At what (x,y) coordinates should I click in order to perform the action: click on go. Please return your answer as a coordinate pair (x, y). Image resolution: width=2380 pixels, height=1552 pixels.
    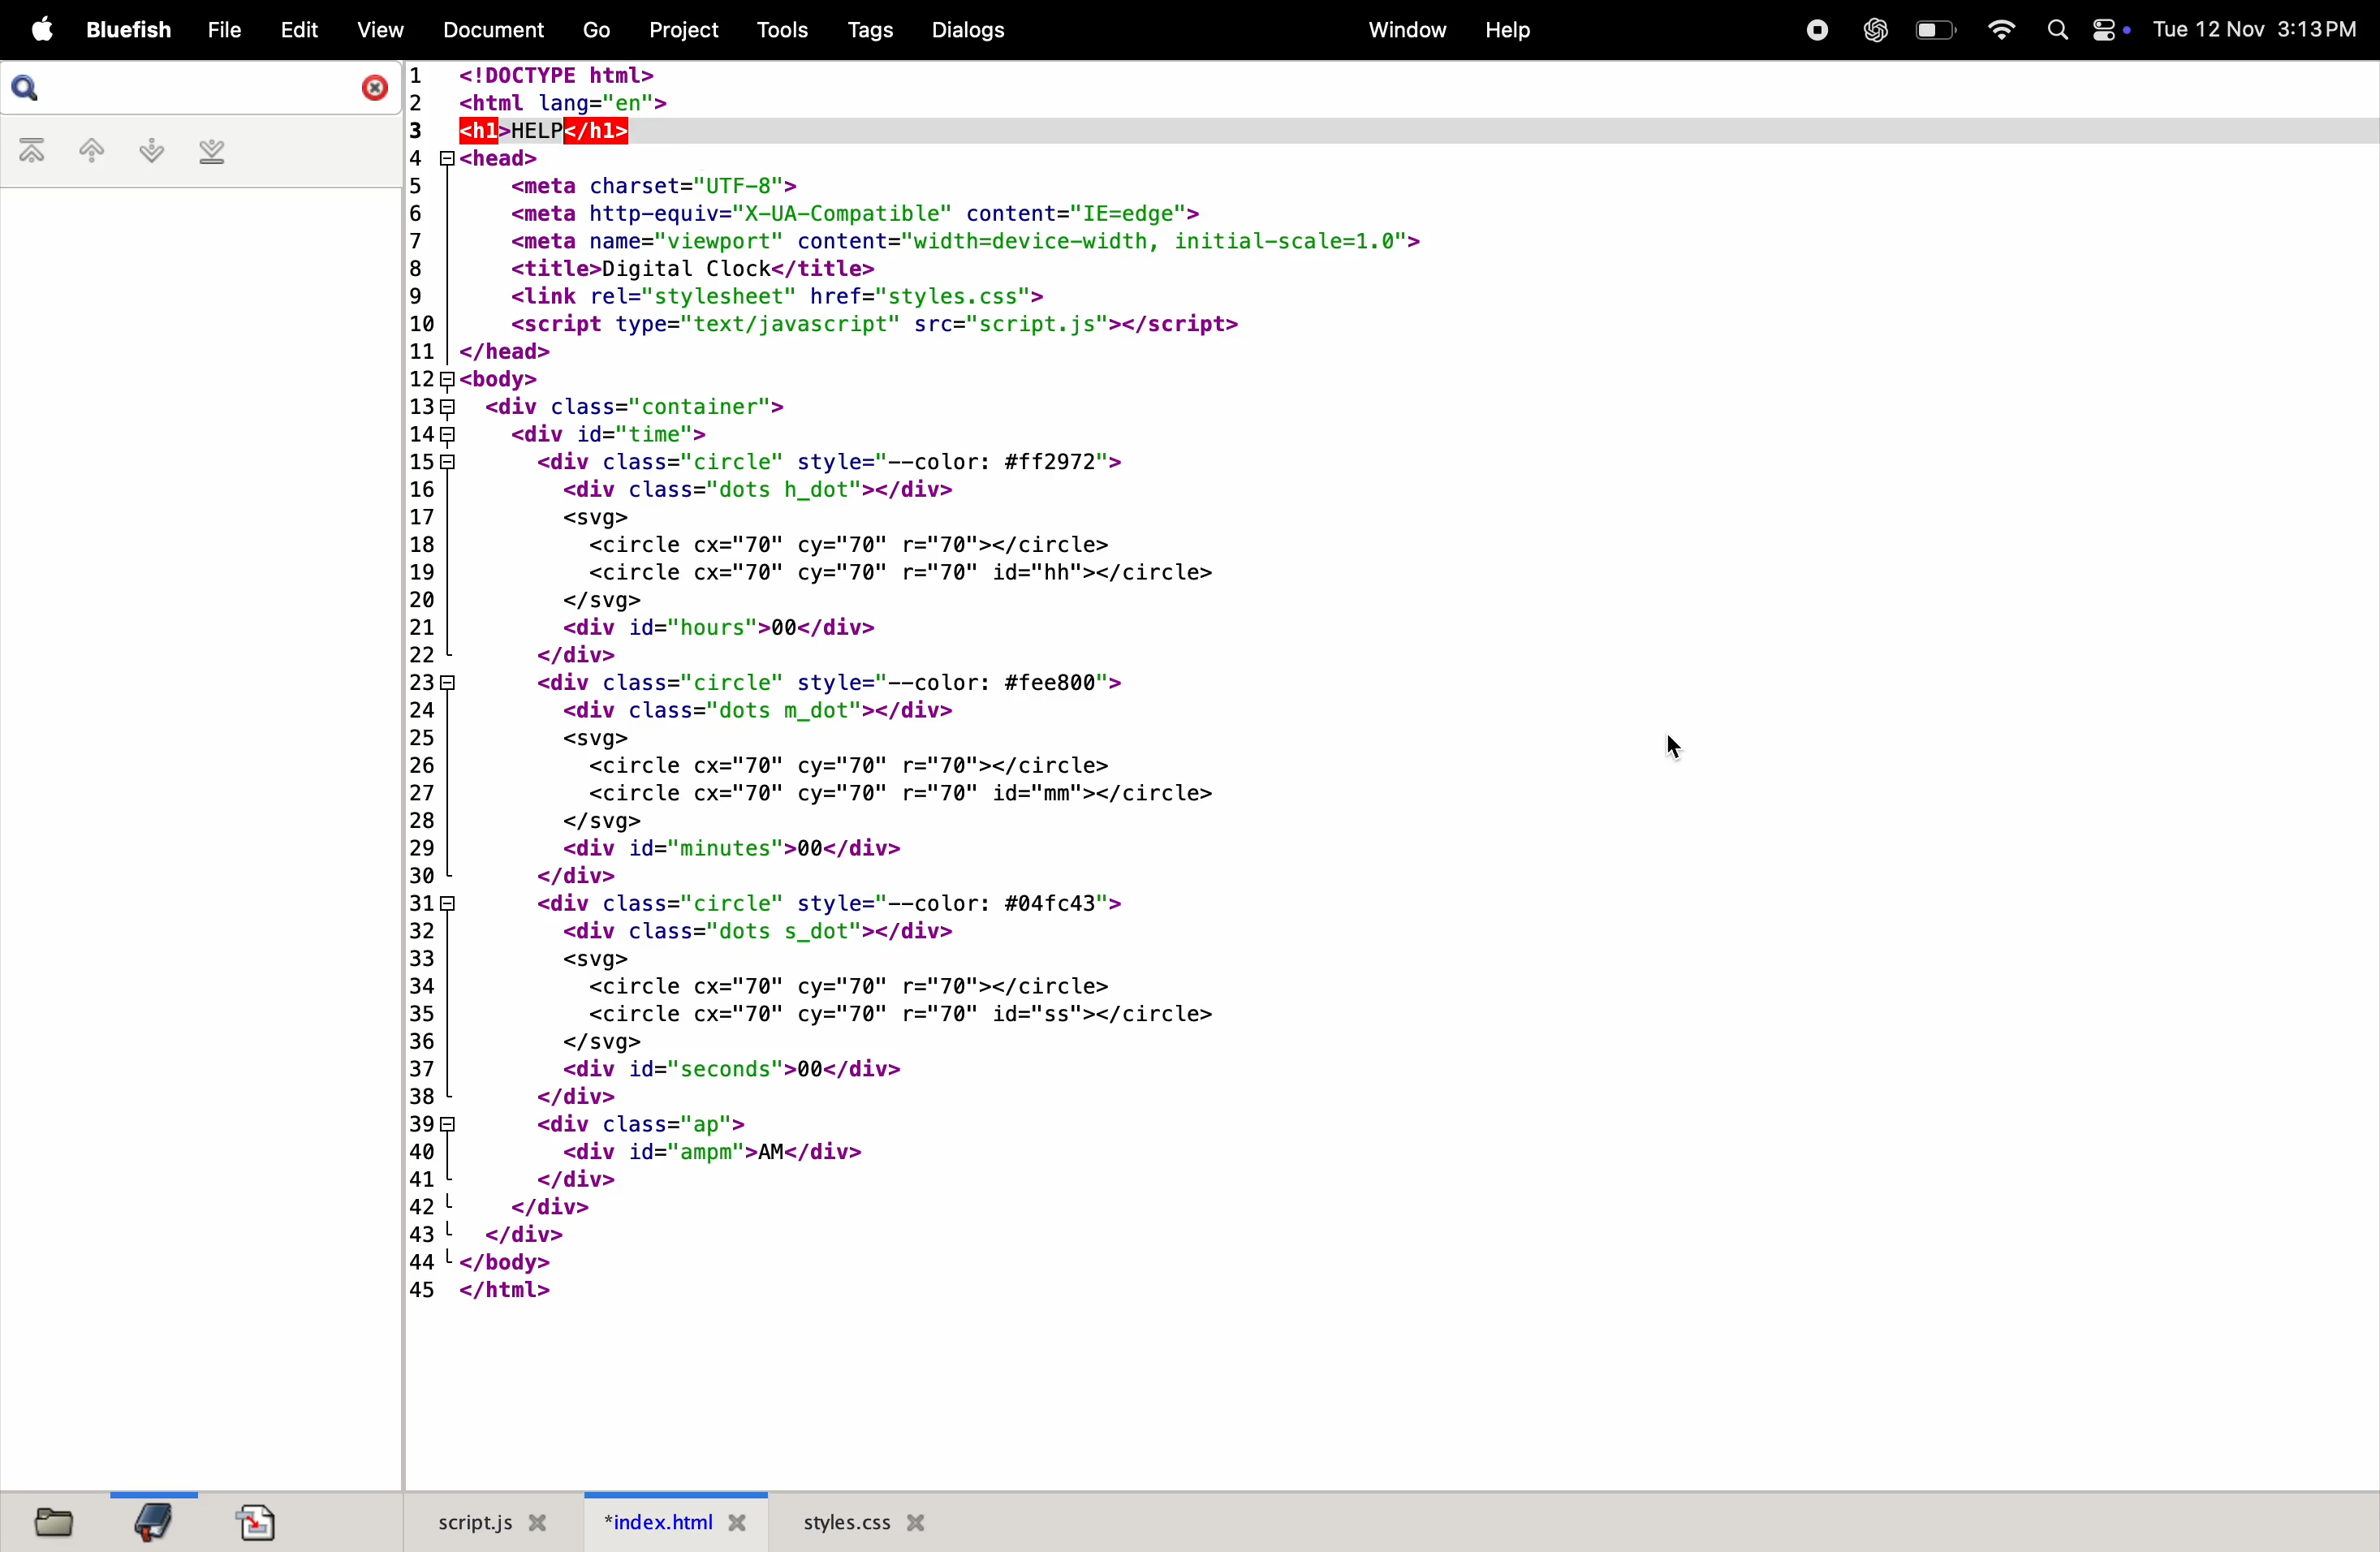
    Looking at the image, I should click on (593, 32).